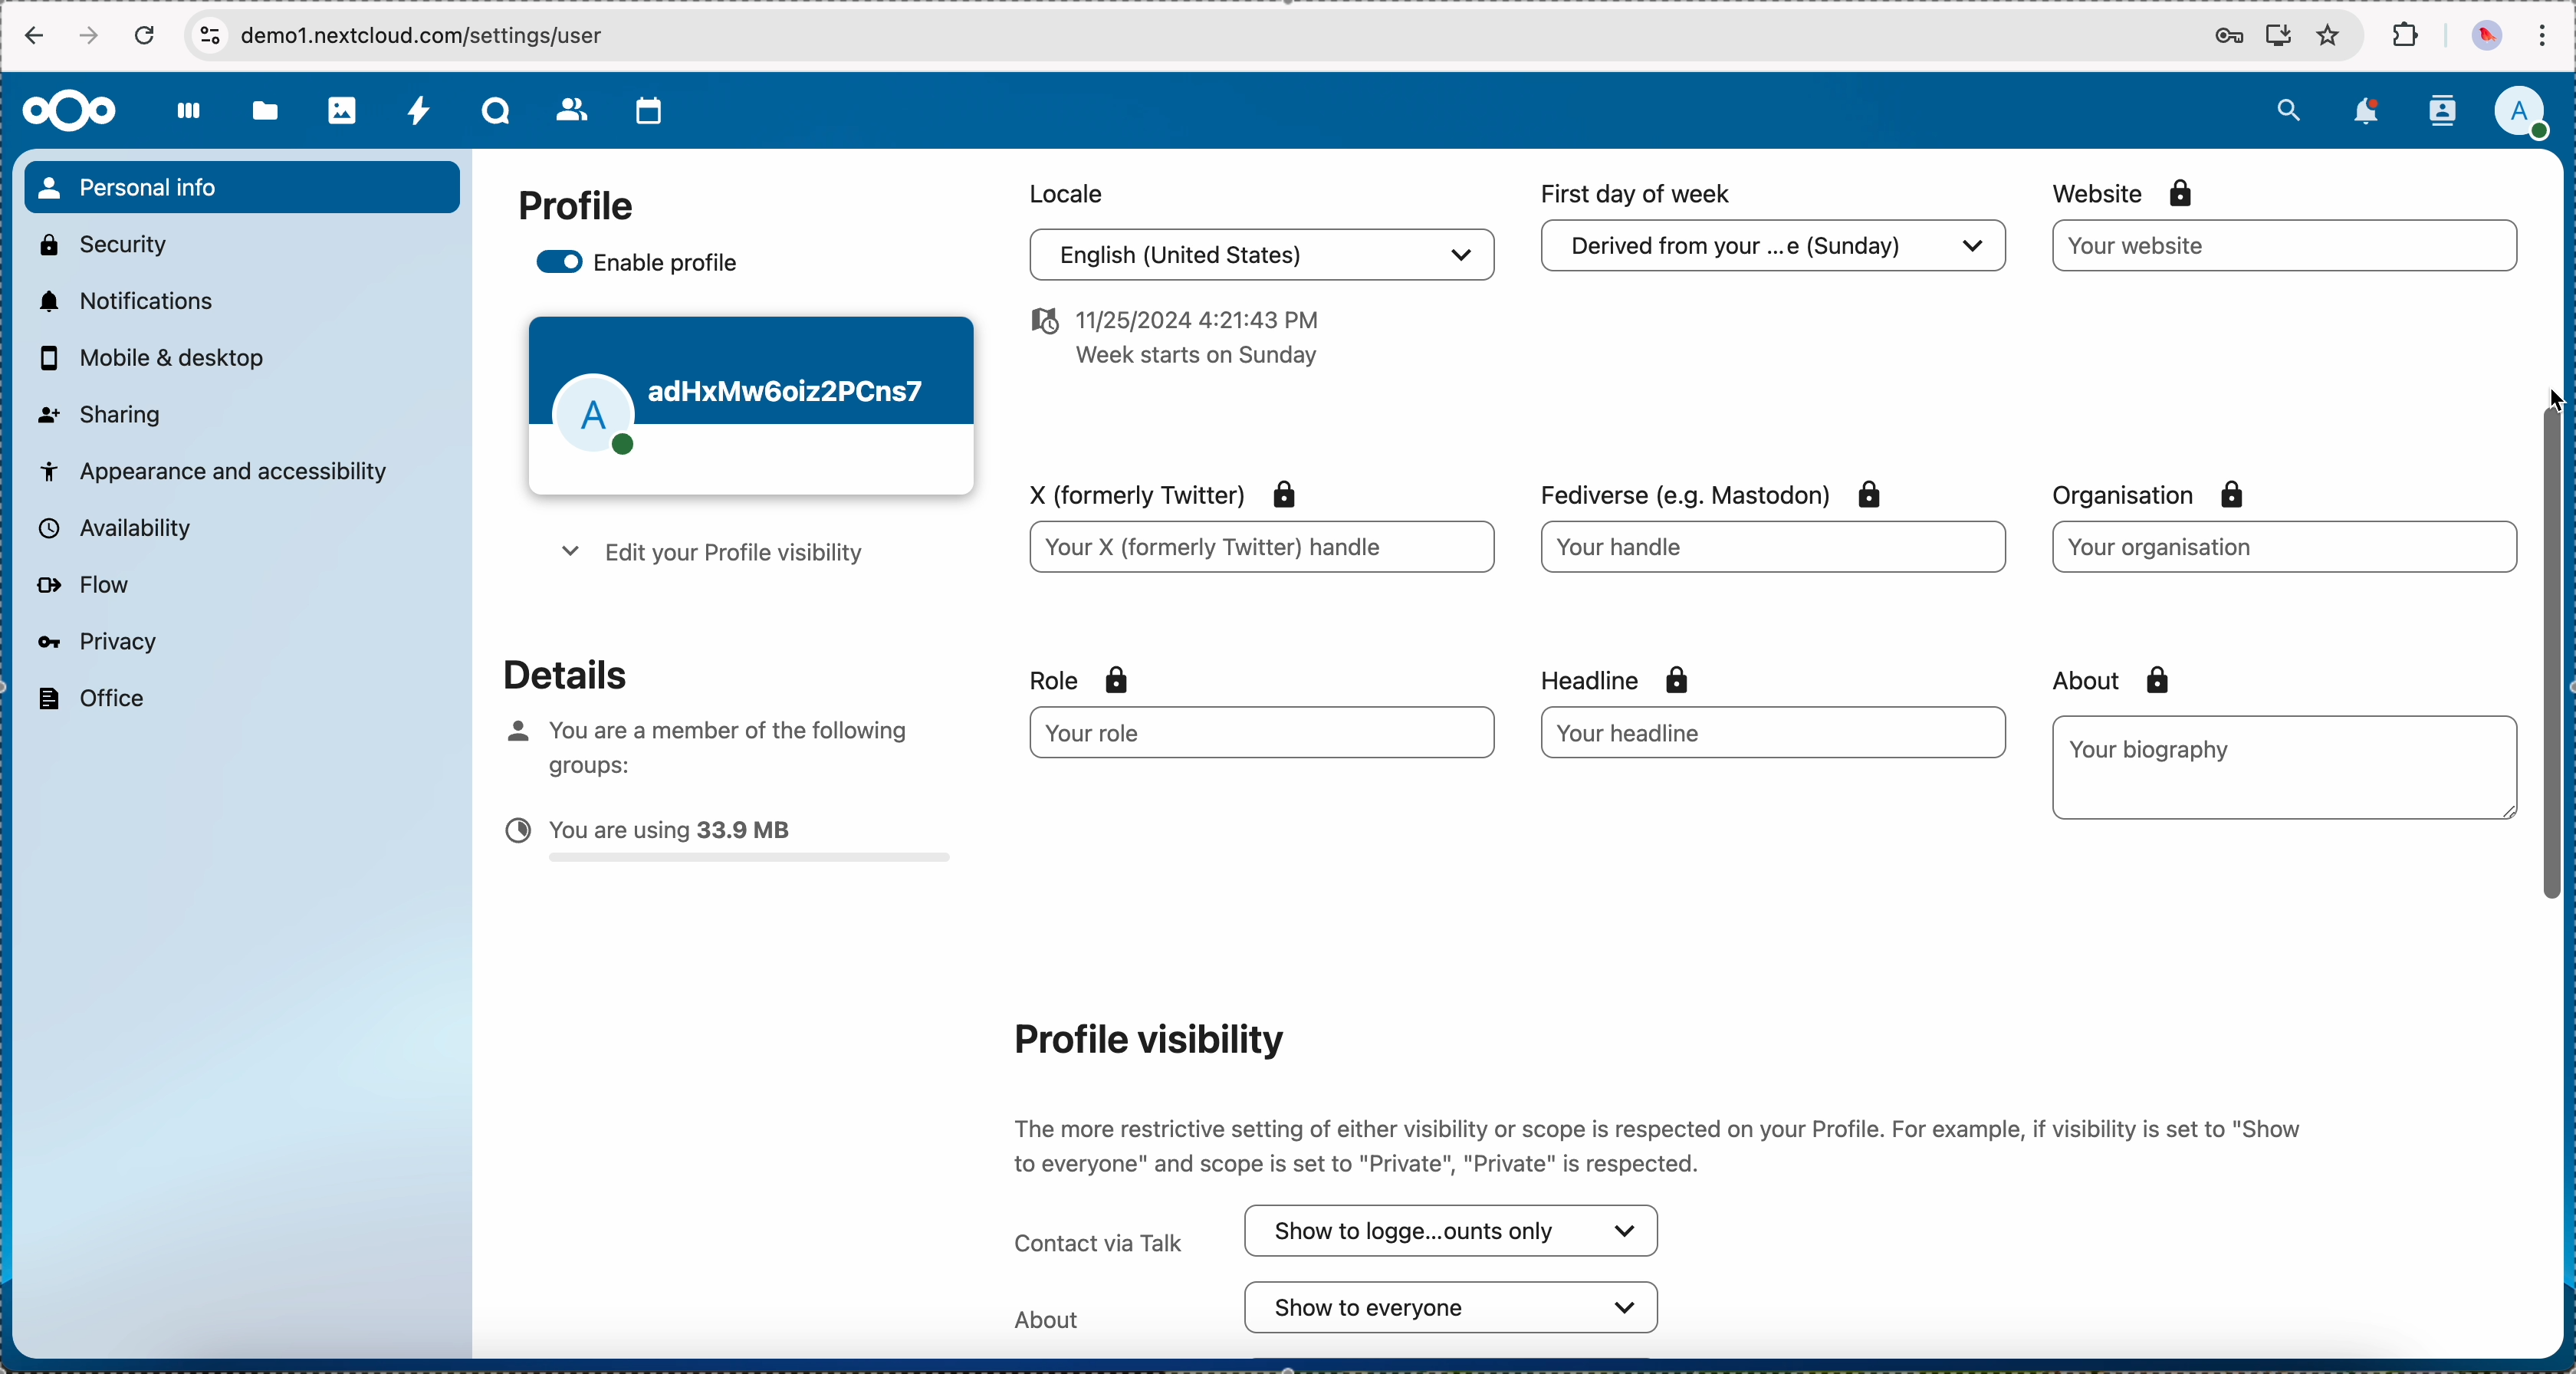 The width and height of the screenshot is (2576, 1374). What do you see at coordinates (650, 111) in the screenshot?
I see `calendar` at bounding box center [650, 111].